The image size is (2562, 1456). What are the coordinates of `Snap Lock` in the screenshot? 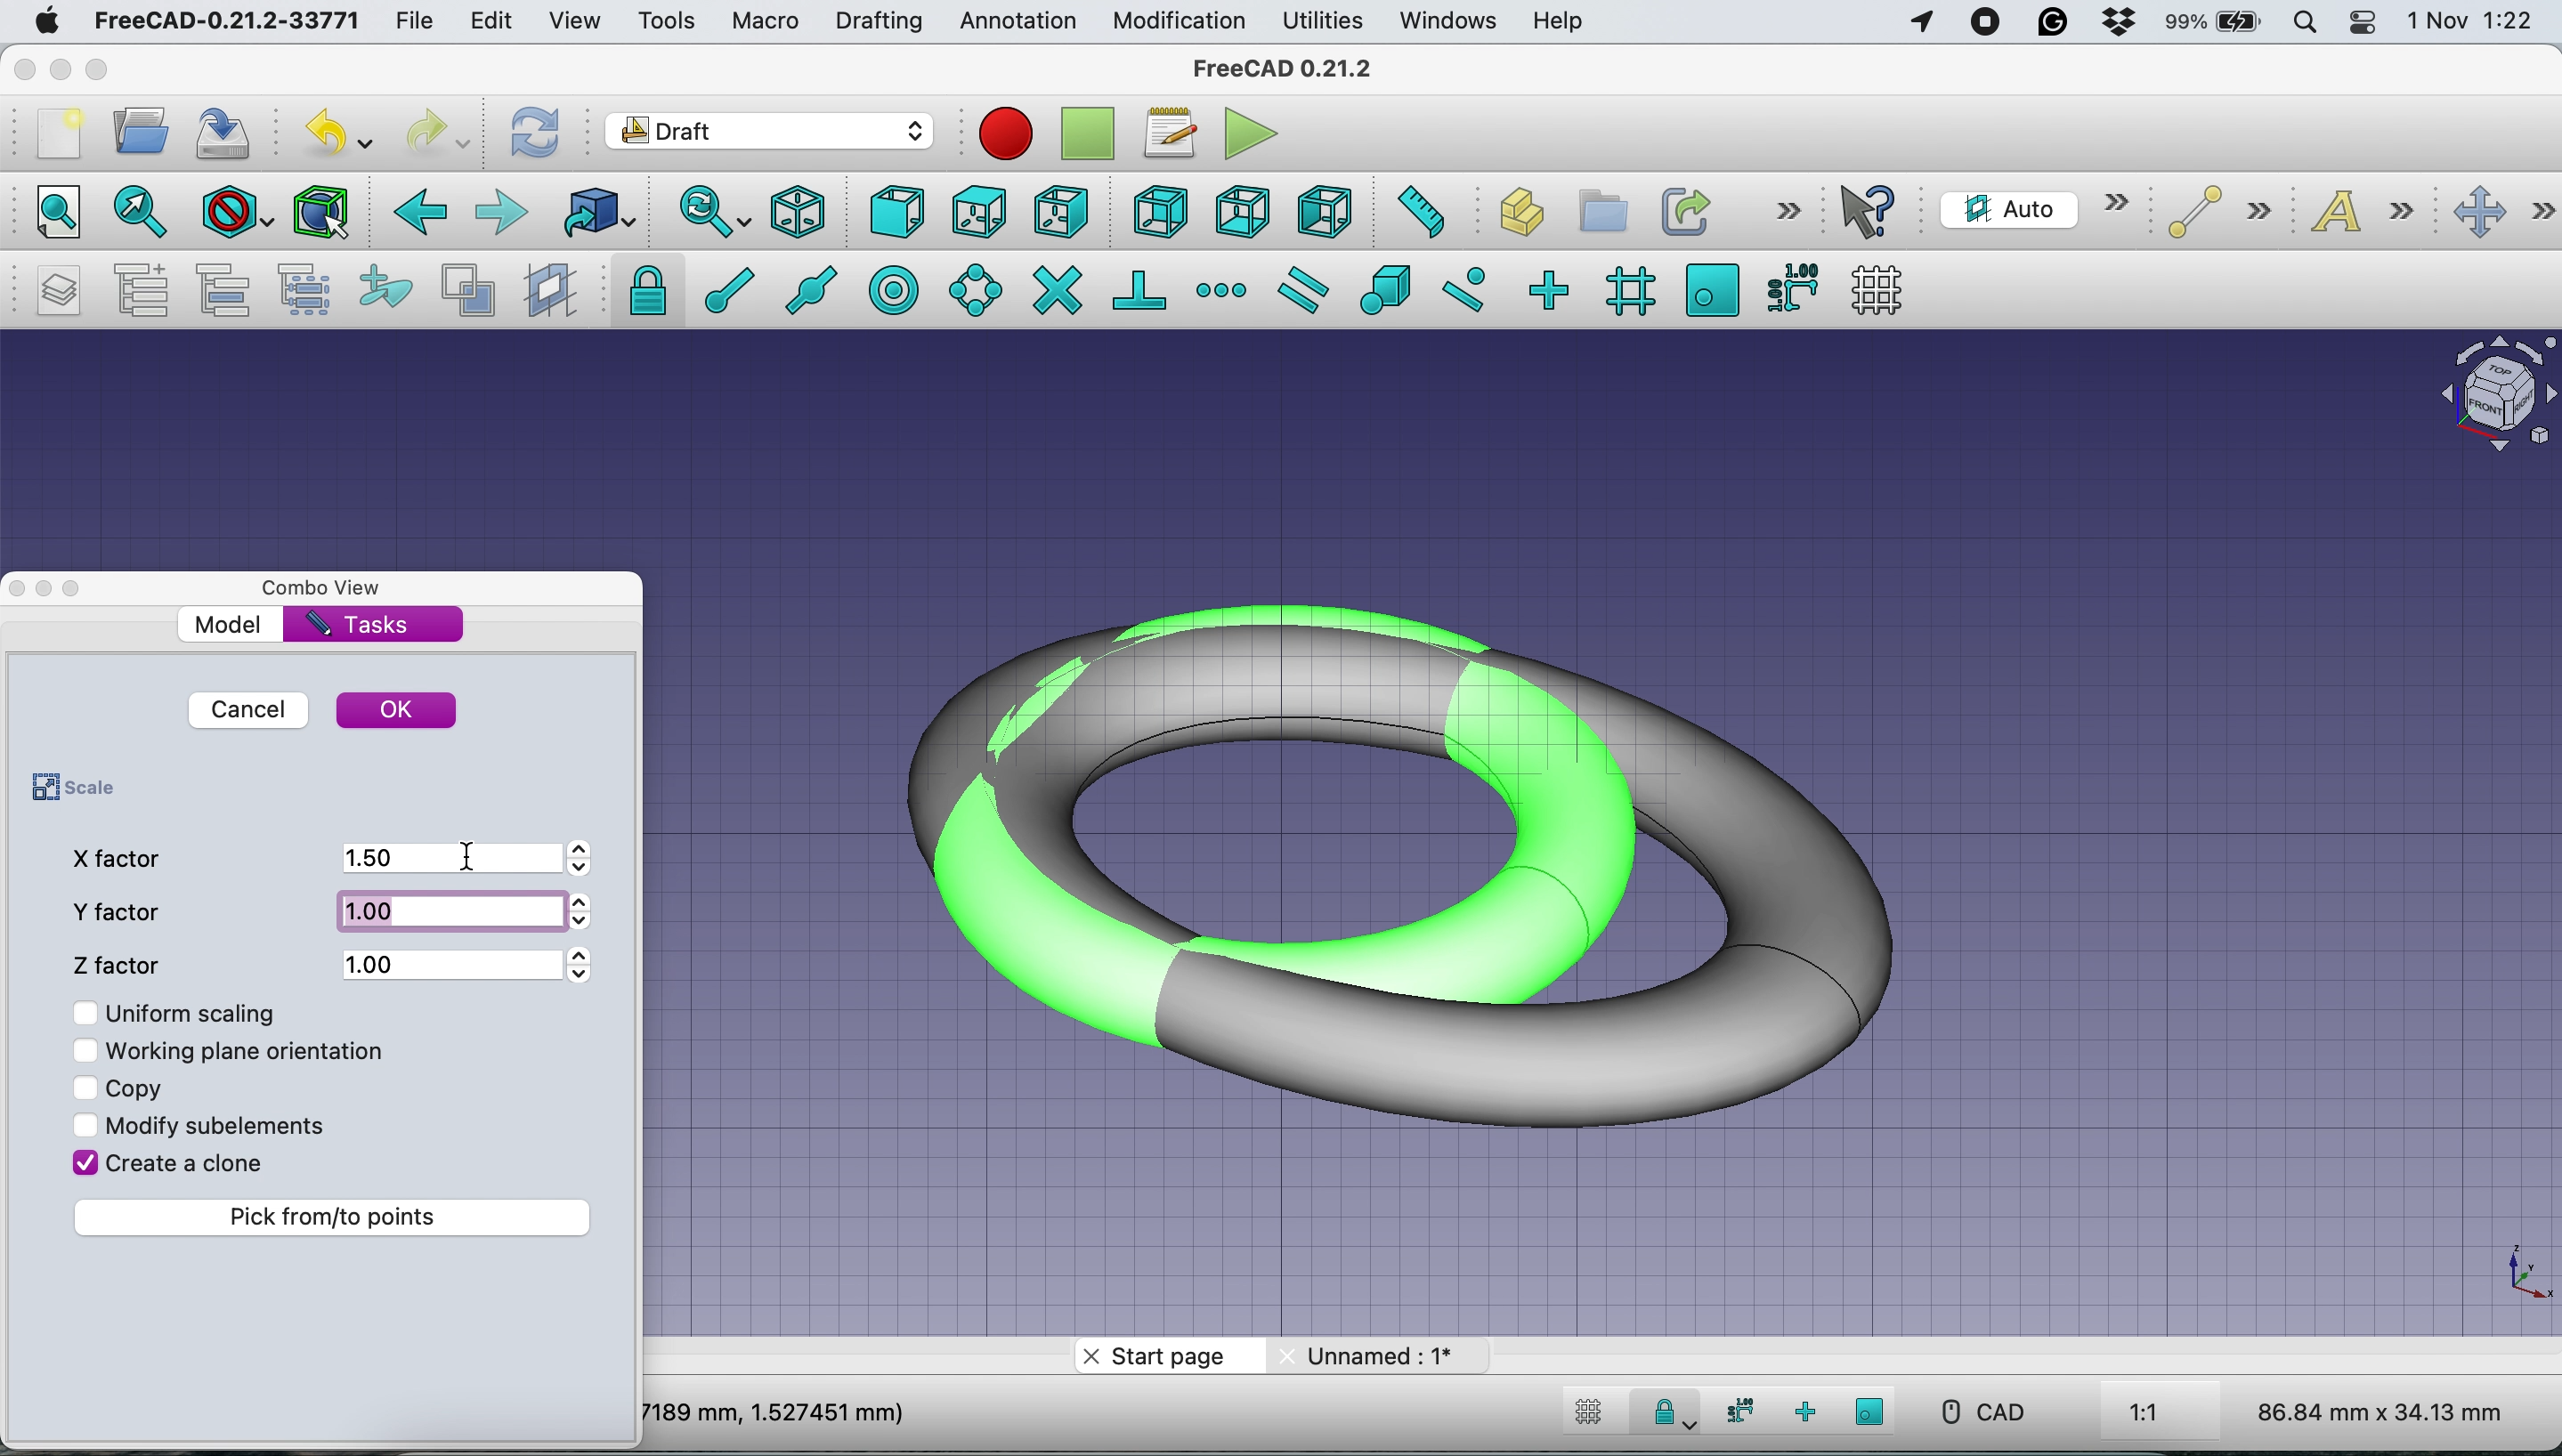 It's located at (1669, 1410).